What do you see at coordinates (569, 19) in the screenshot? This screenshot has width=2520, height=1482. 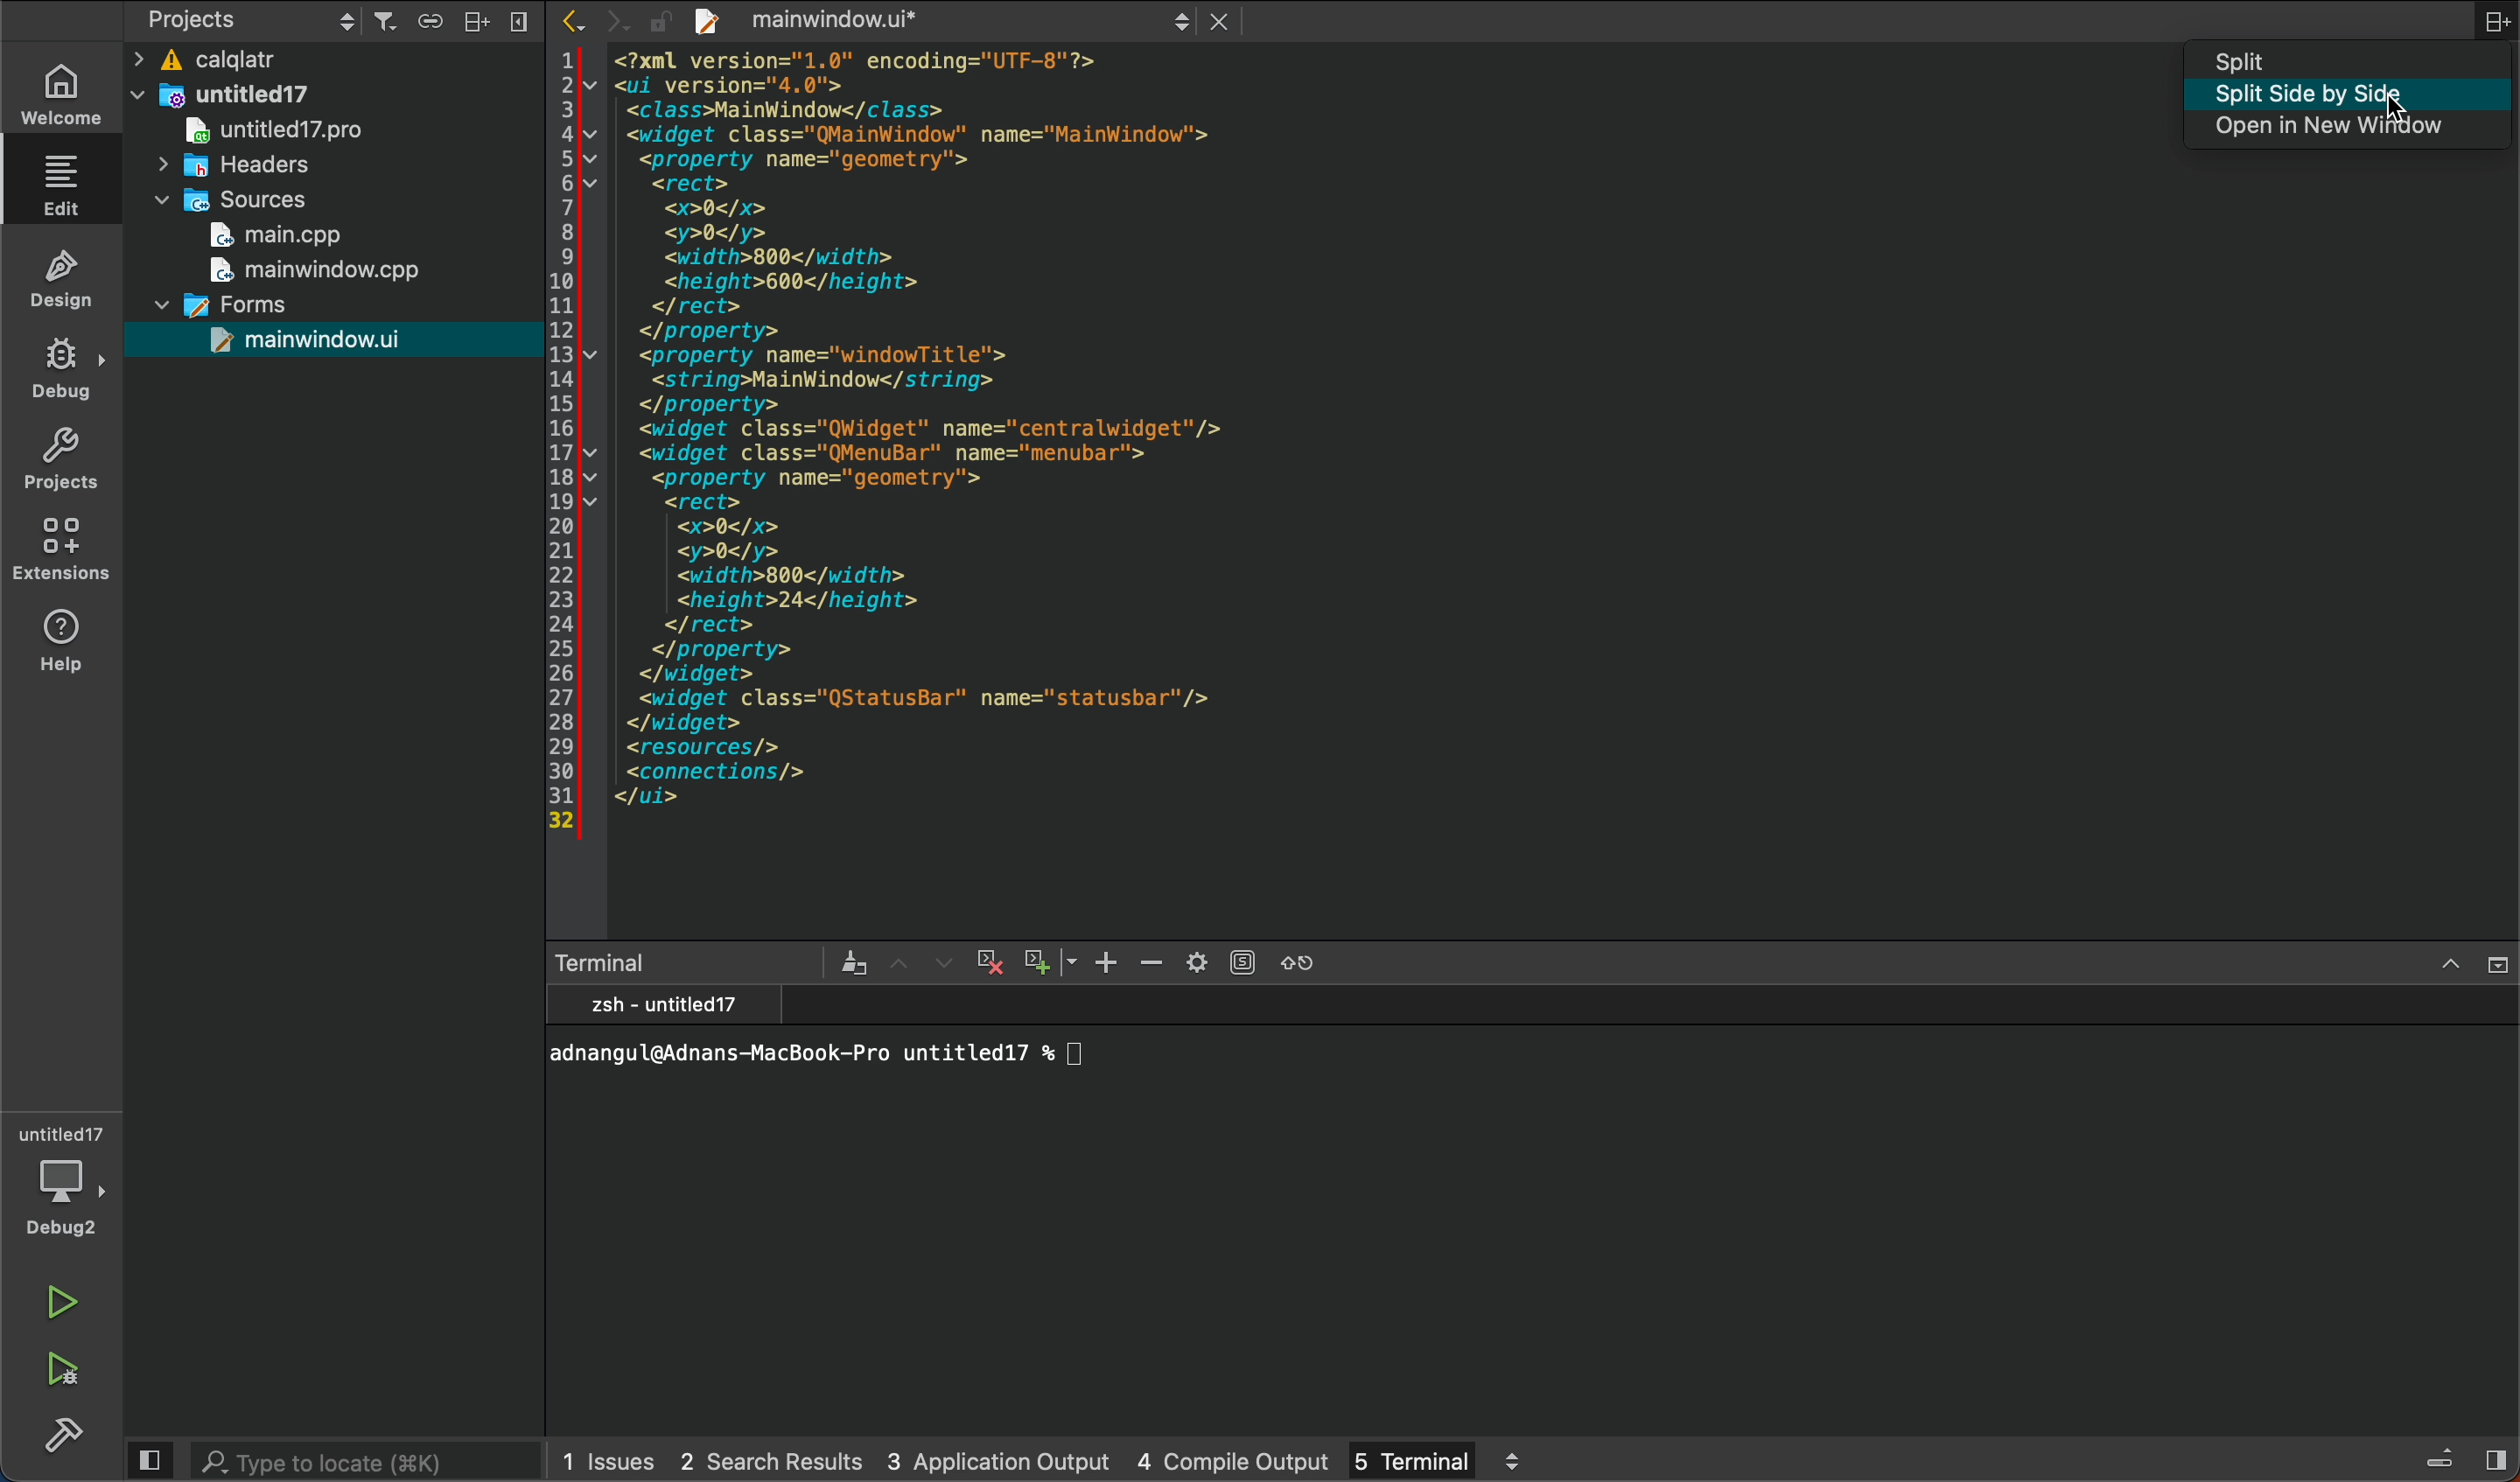 I see `go back` at bounding box center [569, 19].